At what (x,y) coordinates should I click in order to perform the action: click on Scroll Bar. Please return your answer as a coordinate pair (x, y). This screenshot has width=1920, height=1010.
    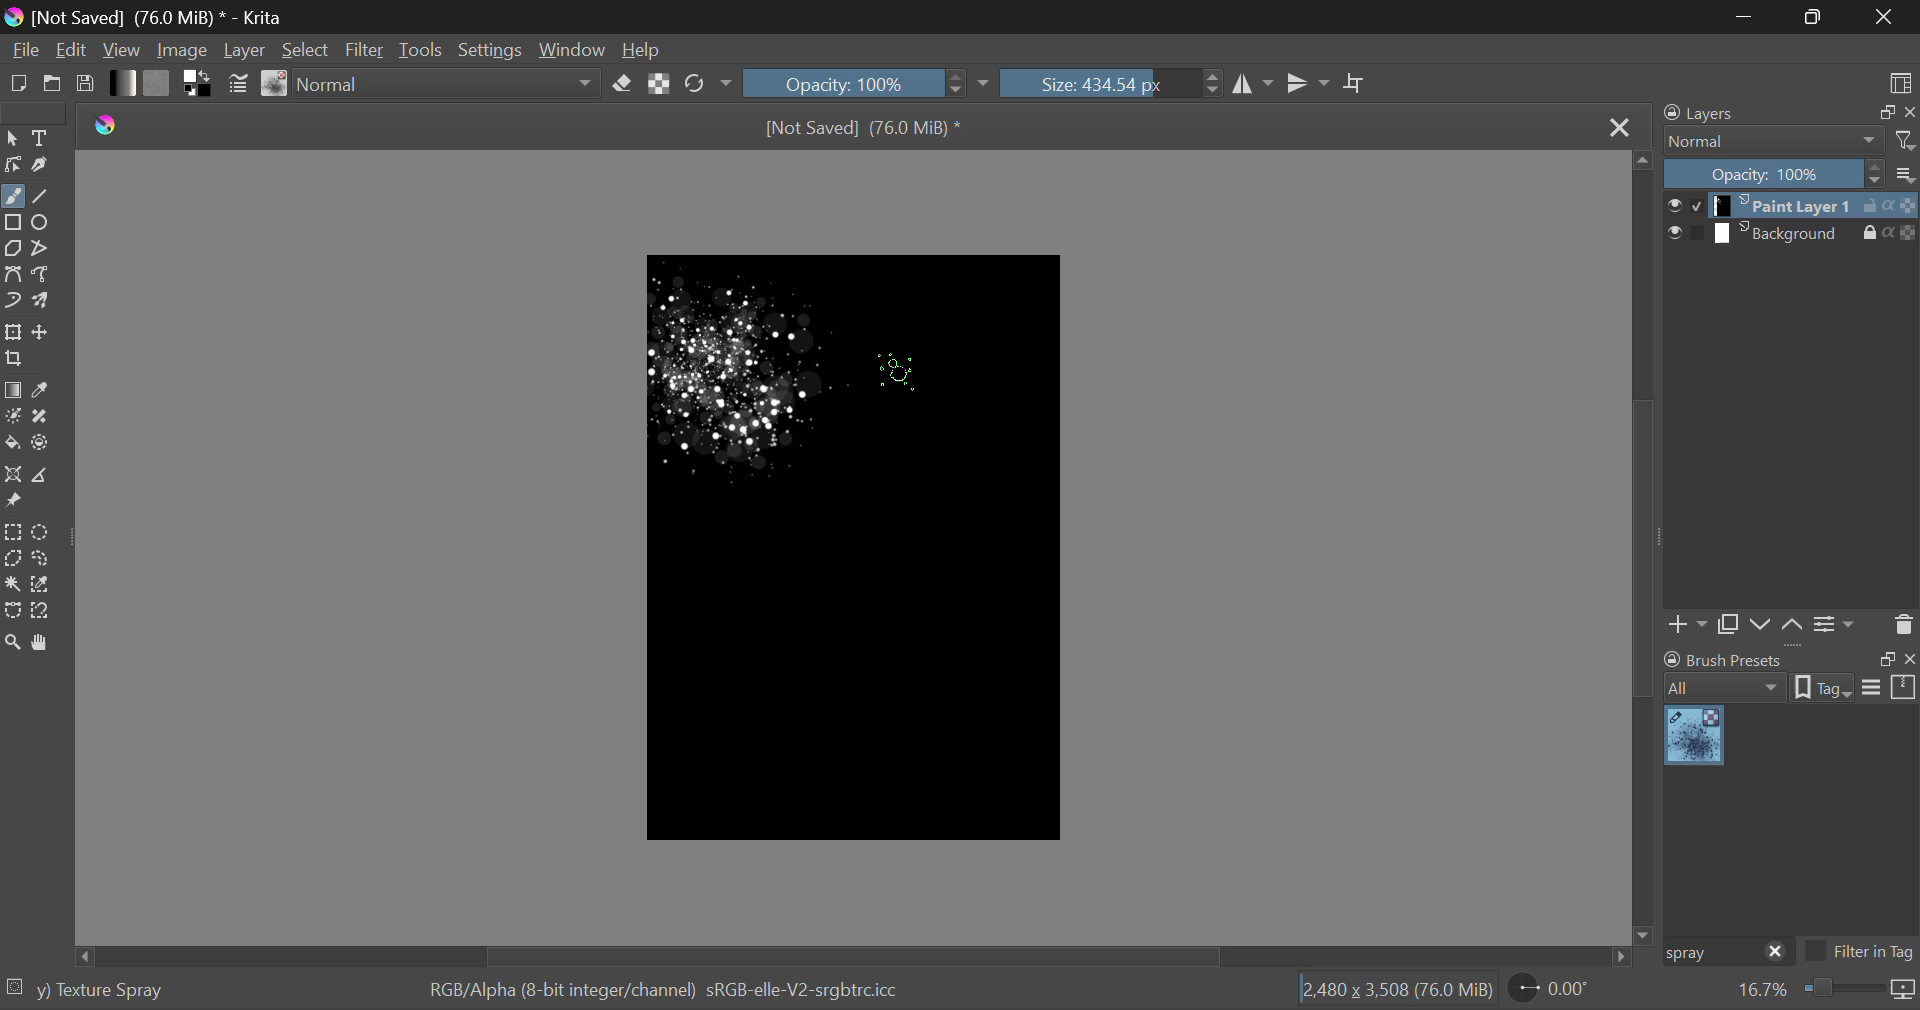
    Looking at the image, I should click on (858, 955).